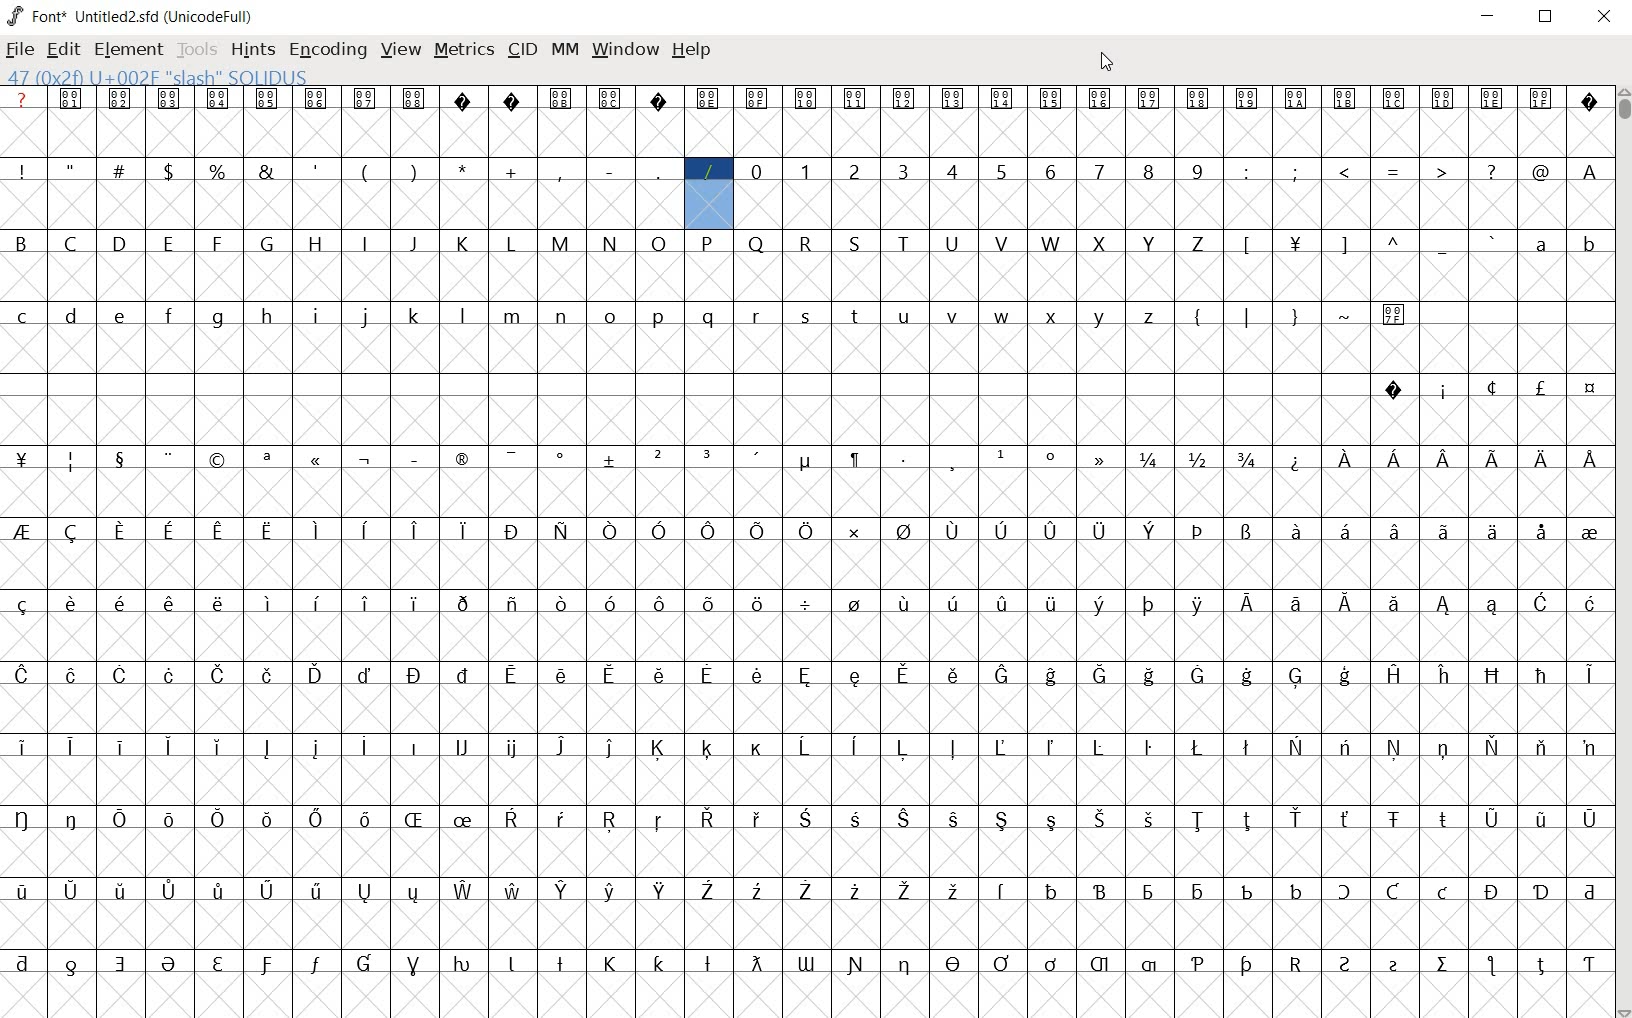 The width and height of the screenshot is (1632, 1018). I want to click on glyph, so click(318, 316).